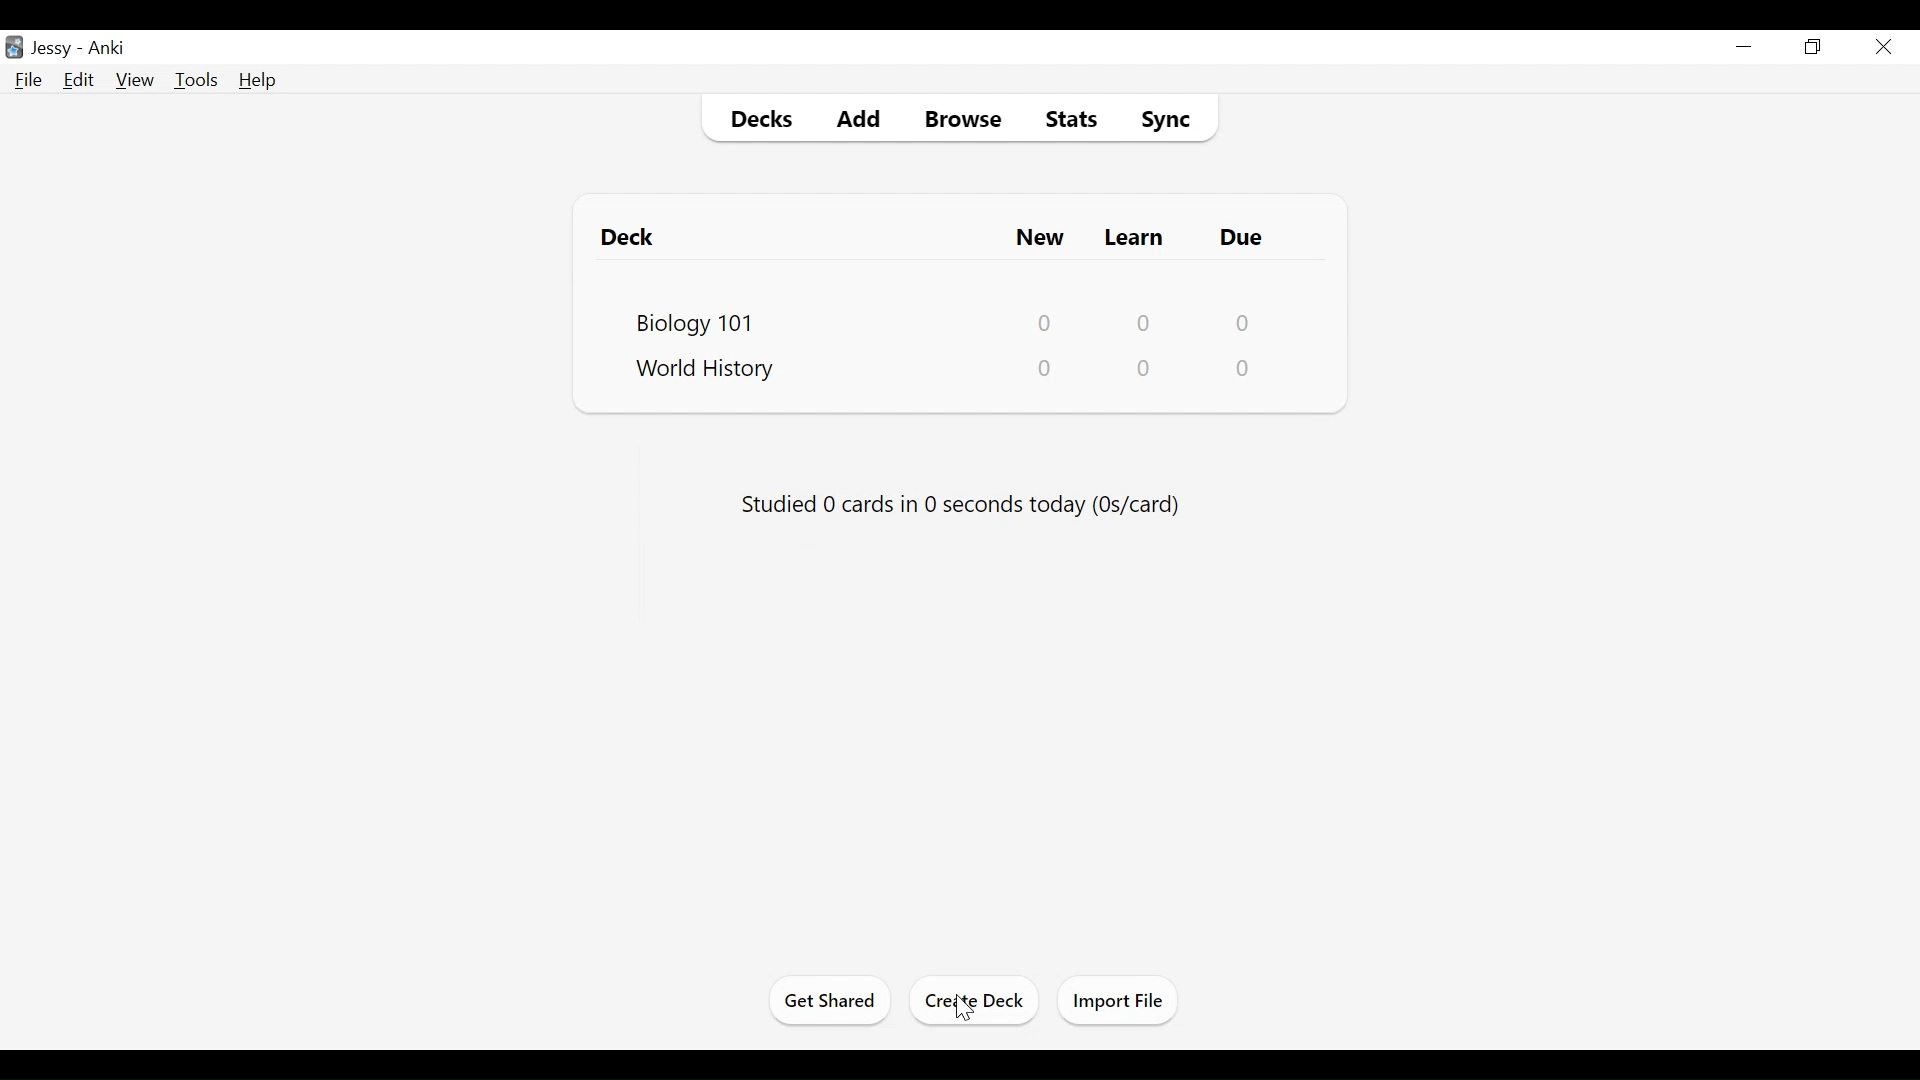 The image size is (1920, 1080). I want to click on New Card Count, so click(1045, 370).